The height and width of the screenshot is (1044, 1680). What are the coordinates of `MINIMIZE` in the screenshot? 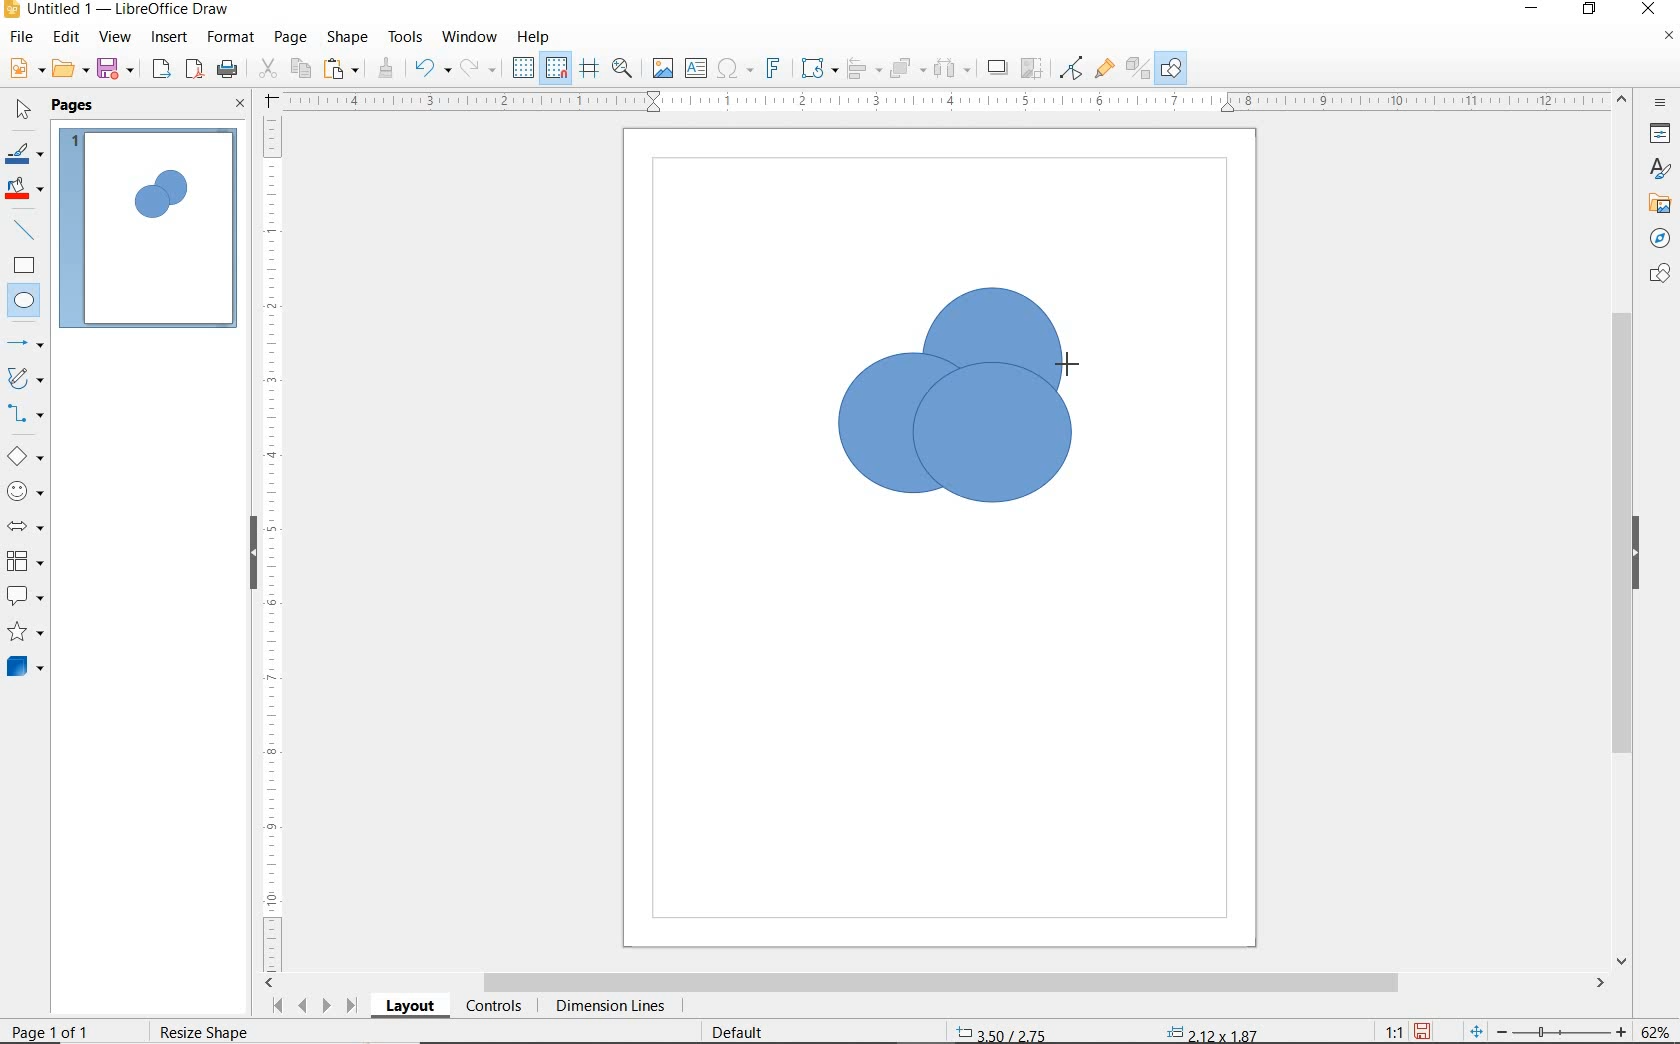 It's located at (1535, 10).